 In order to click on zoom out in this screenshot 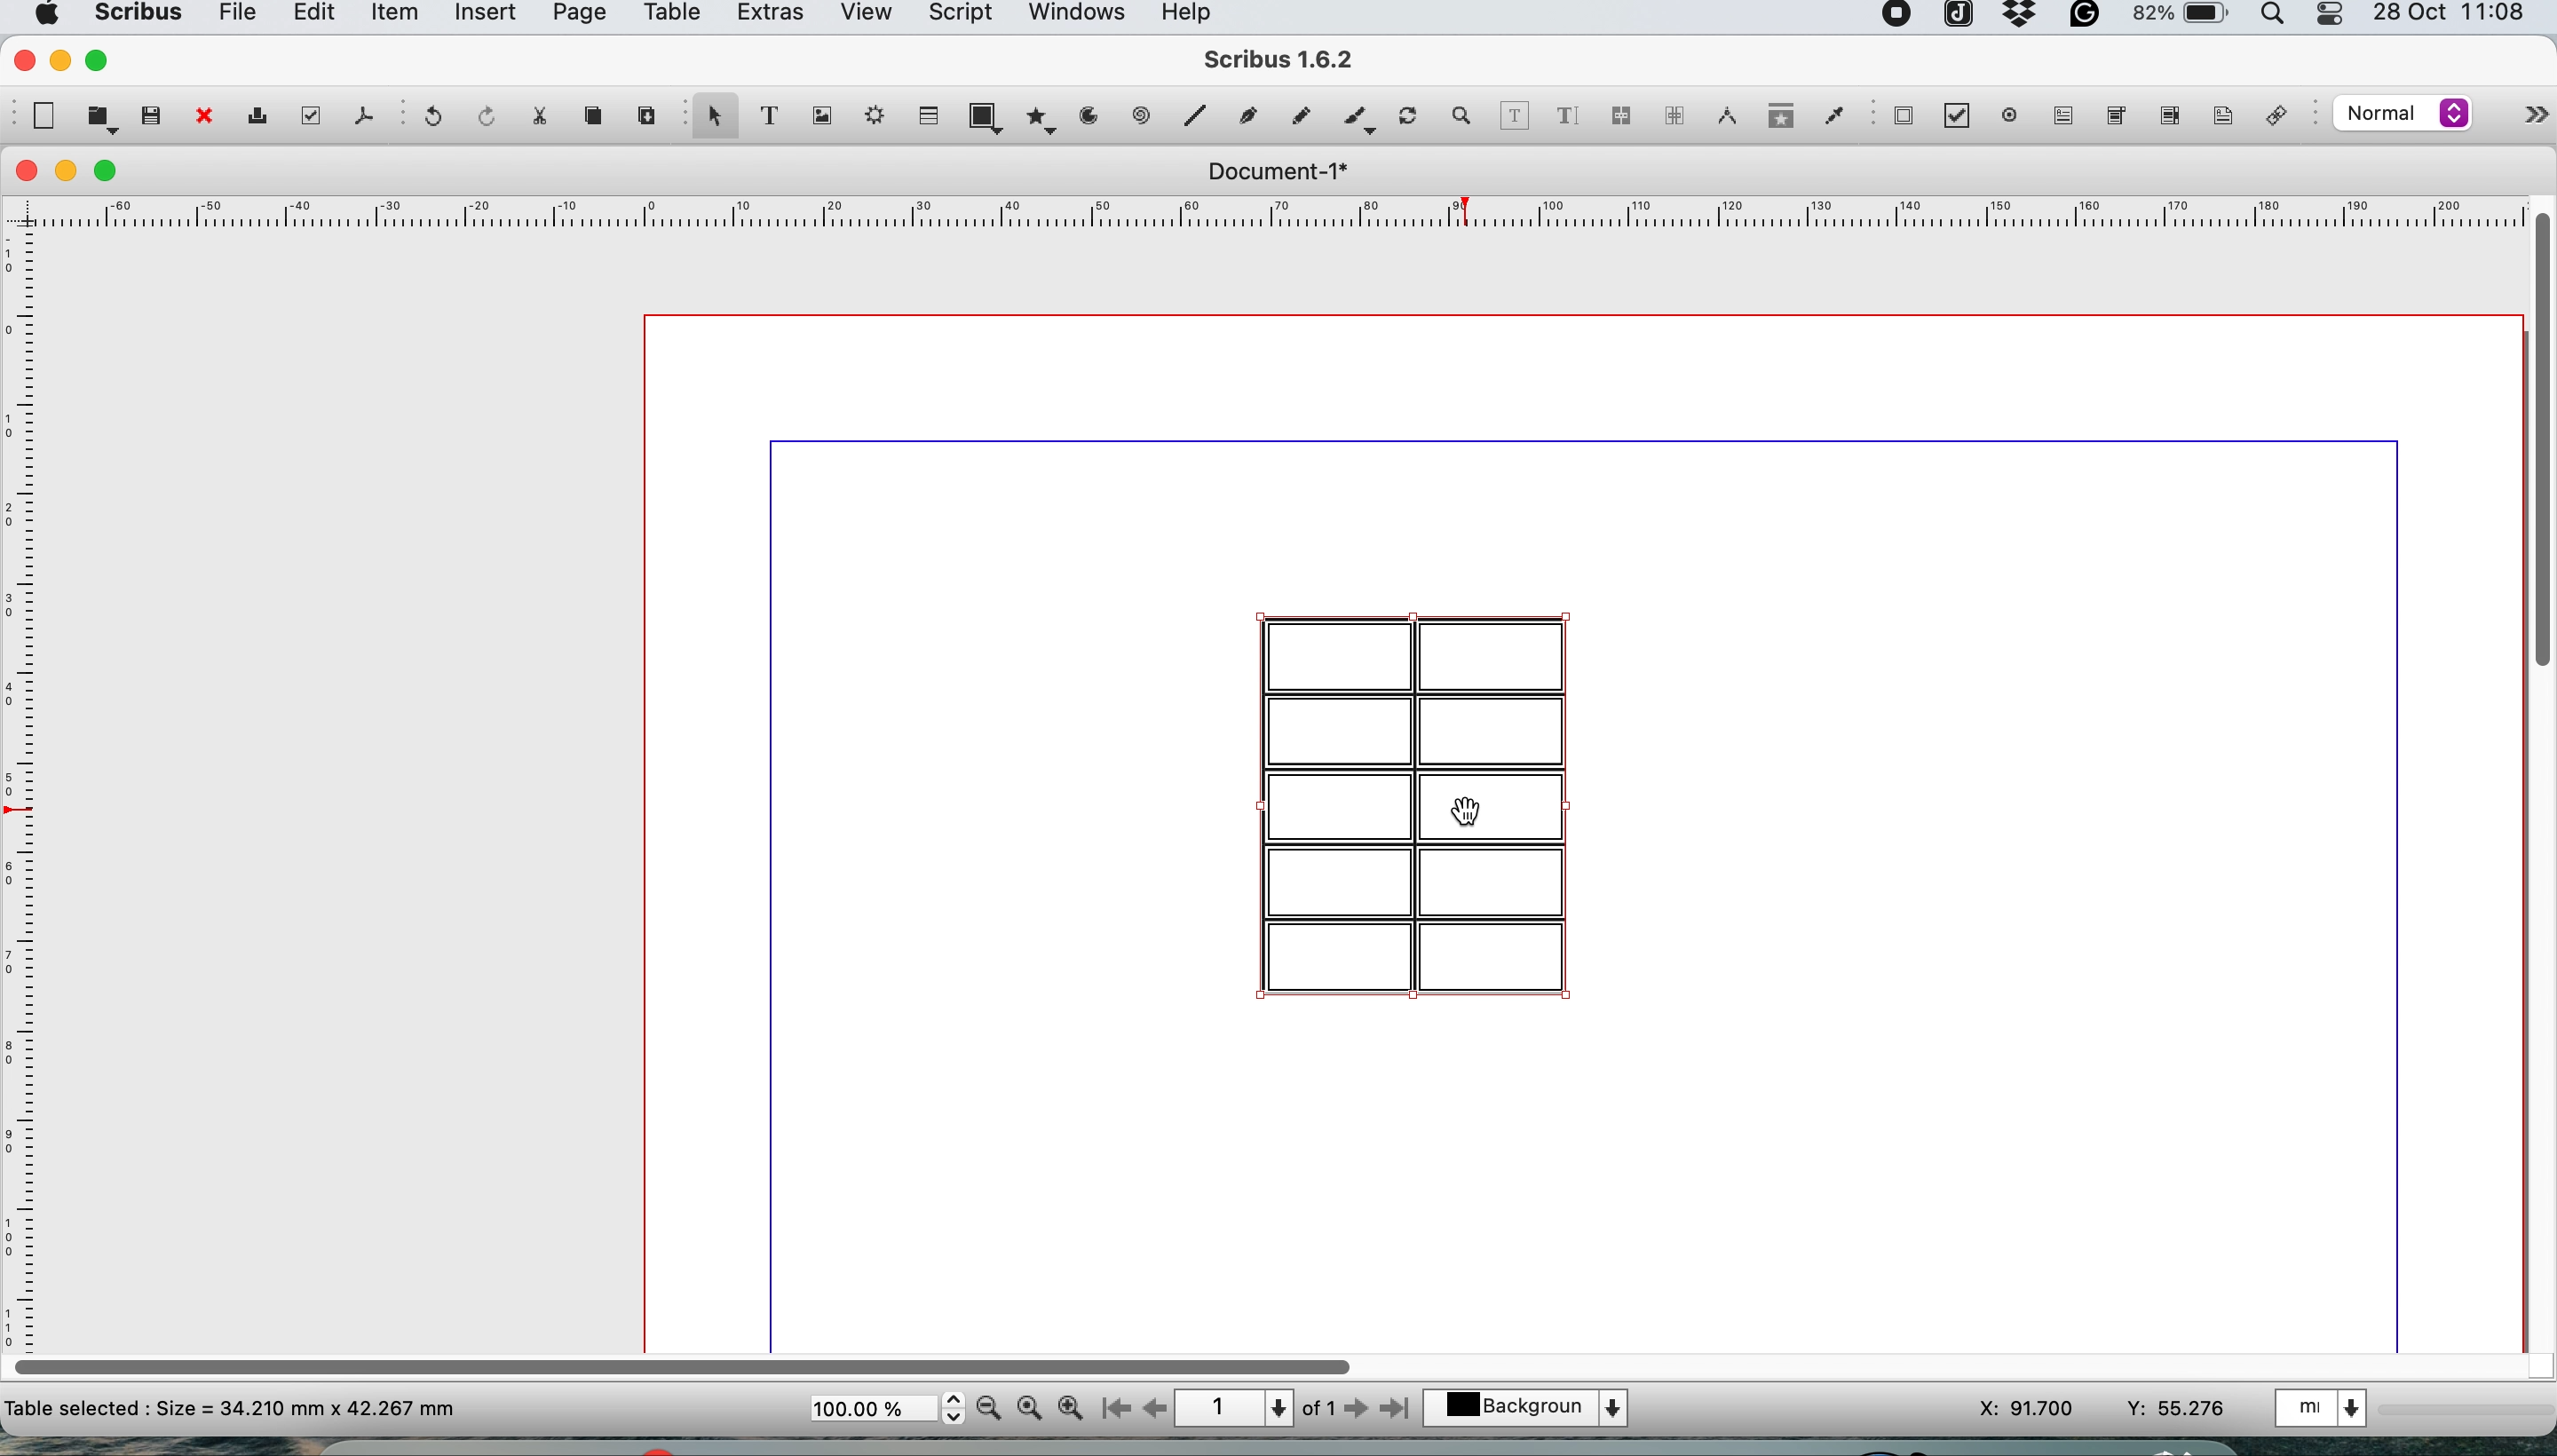, I will do `click(992, 1408)`.